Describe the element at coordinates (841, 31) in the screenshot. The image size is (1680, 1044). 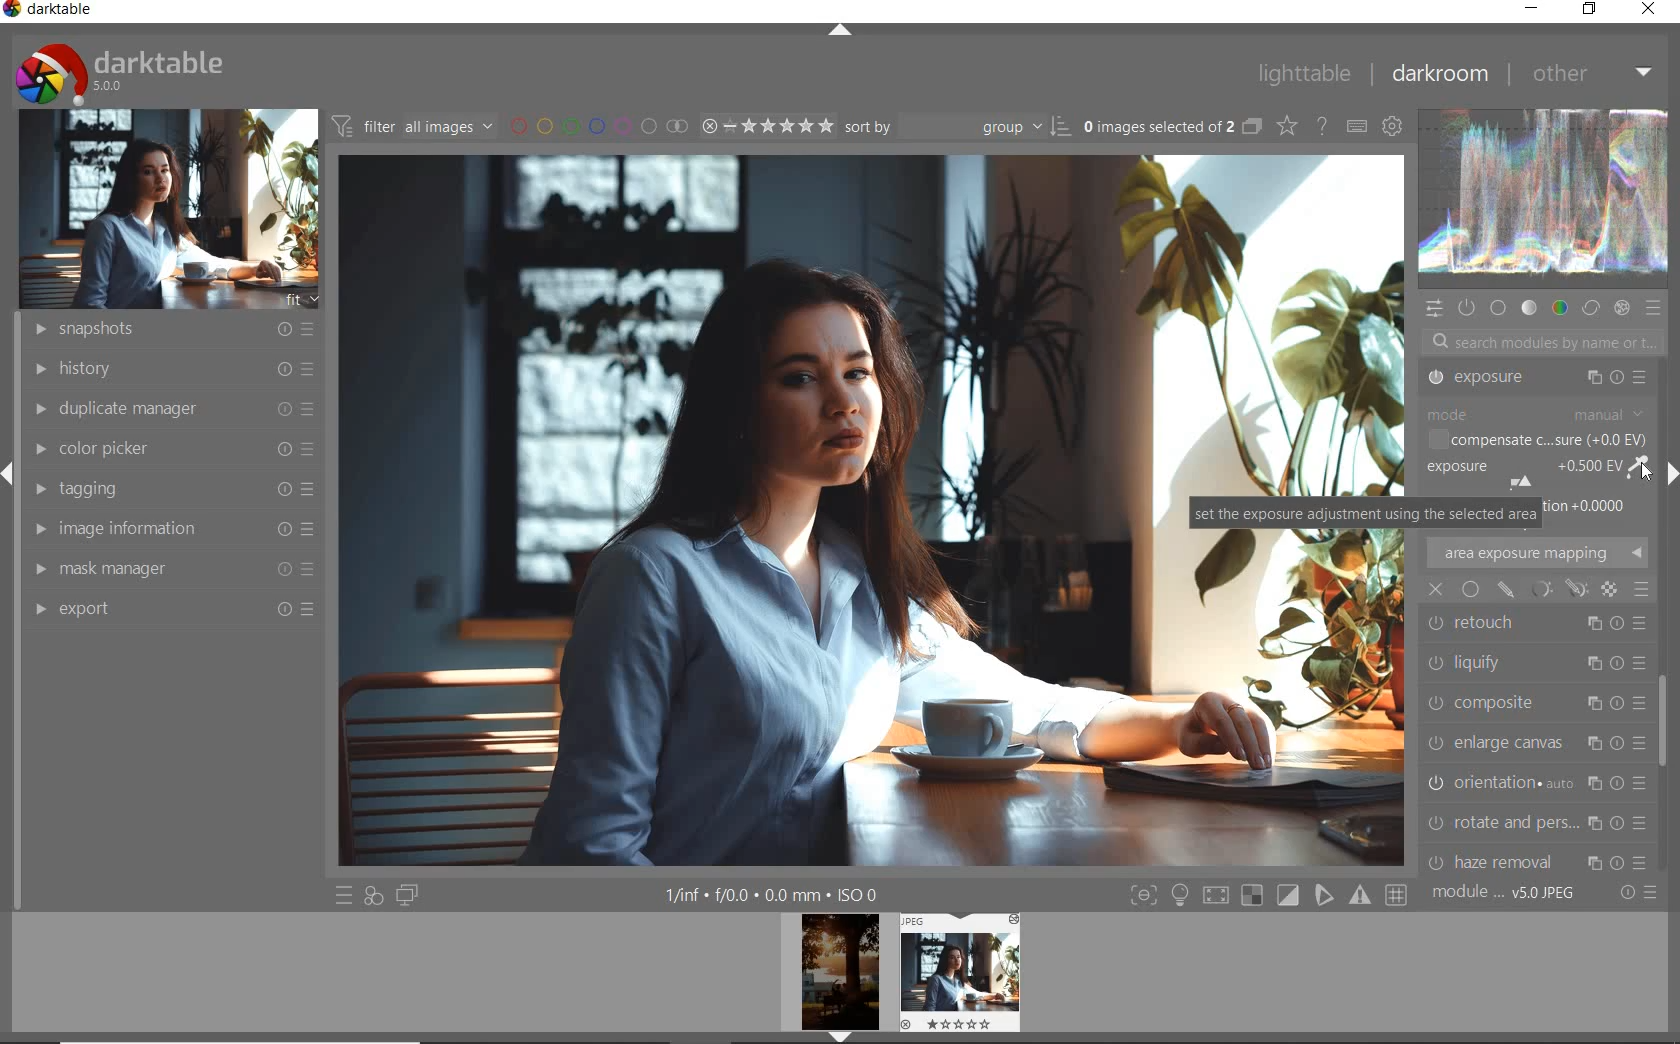
I see `EXPAND/COLLAPSE` at that location.